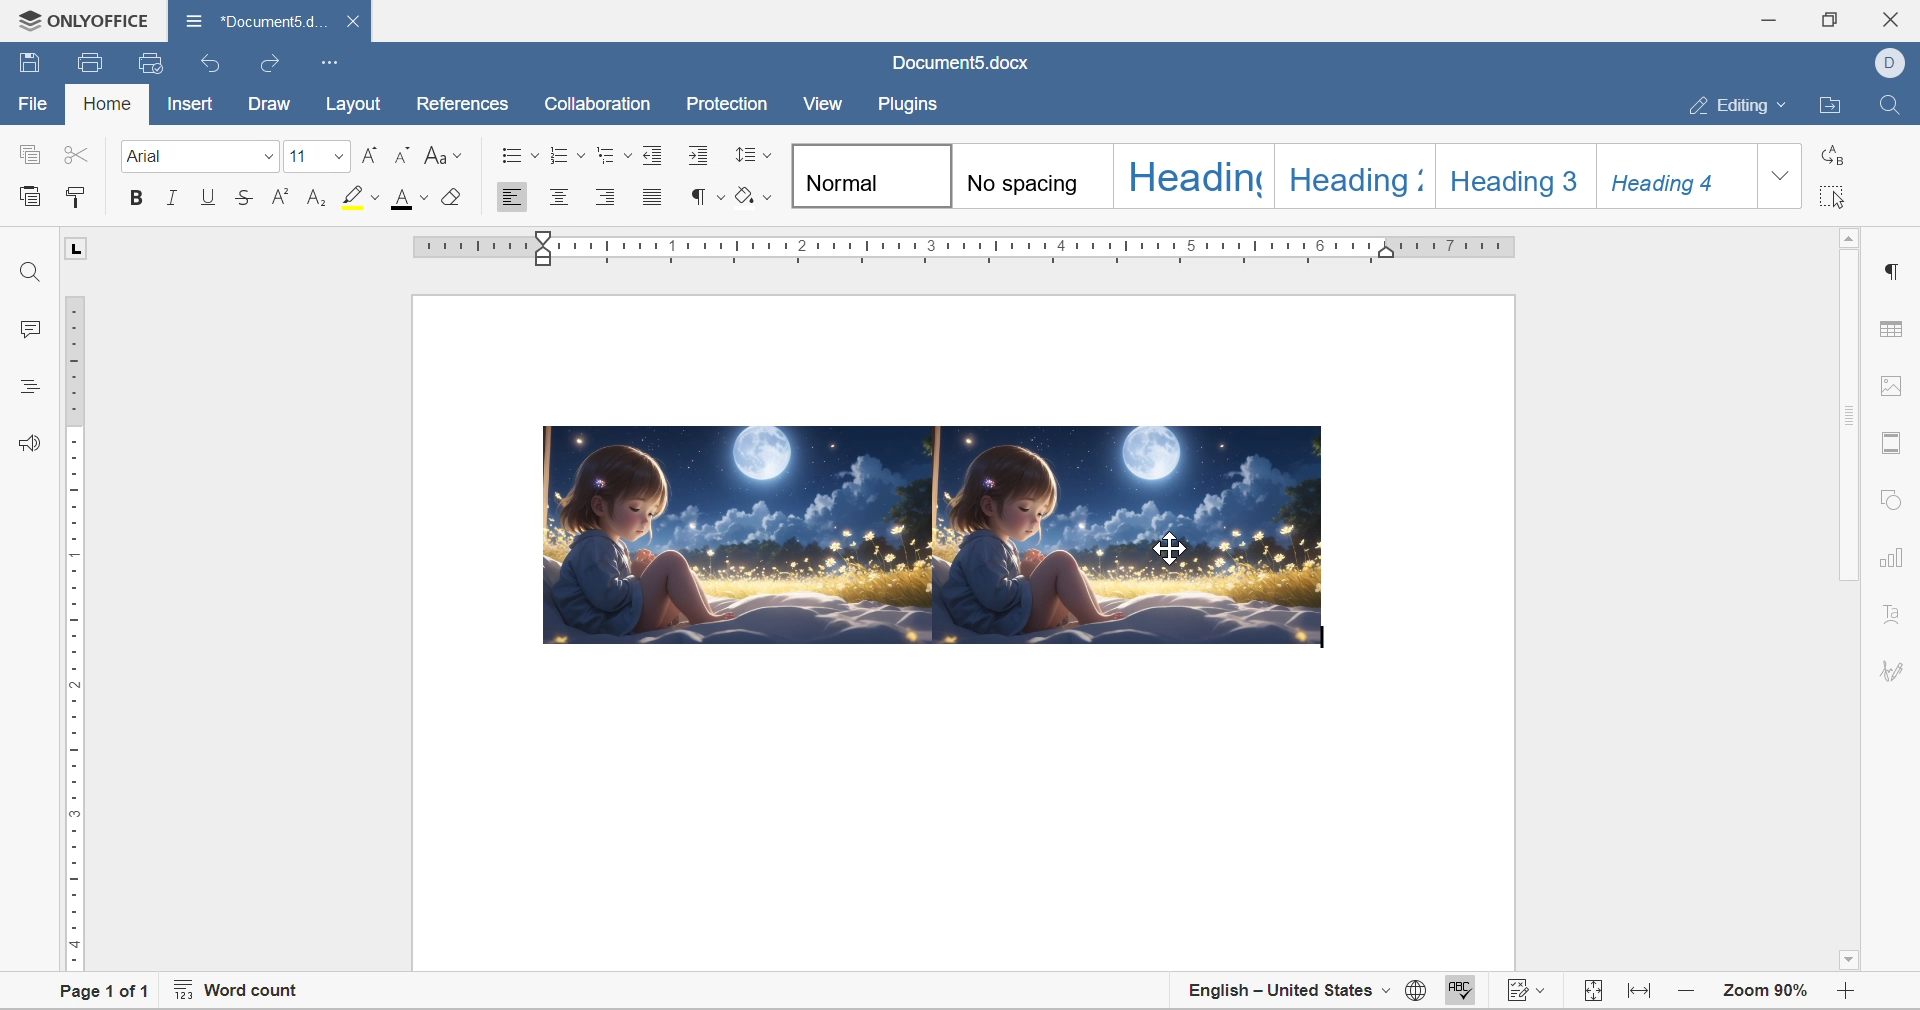 This screenshot has width=1920, height=1010. Describe the element at coordinates (1892, 497) in the screenshot. I see `shape settings` at that location.